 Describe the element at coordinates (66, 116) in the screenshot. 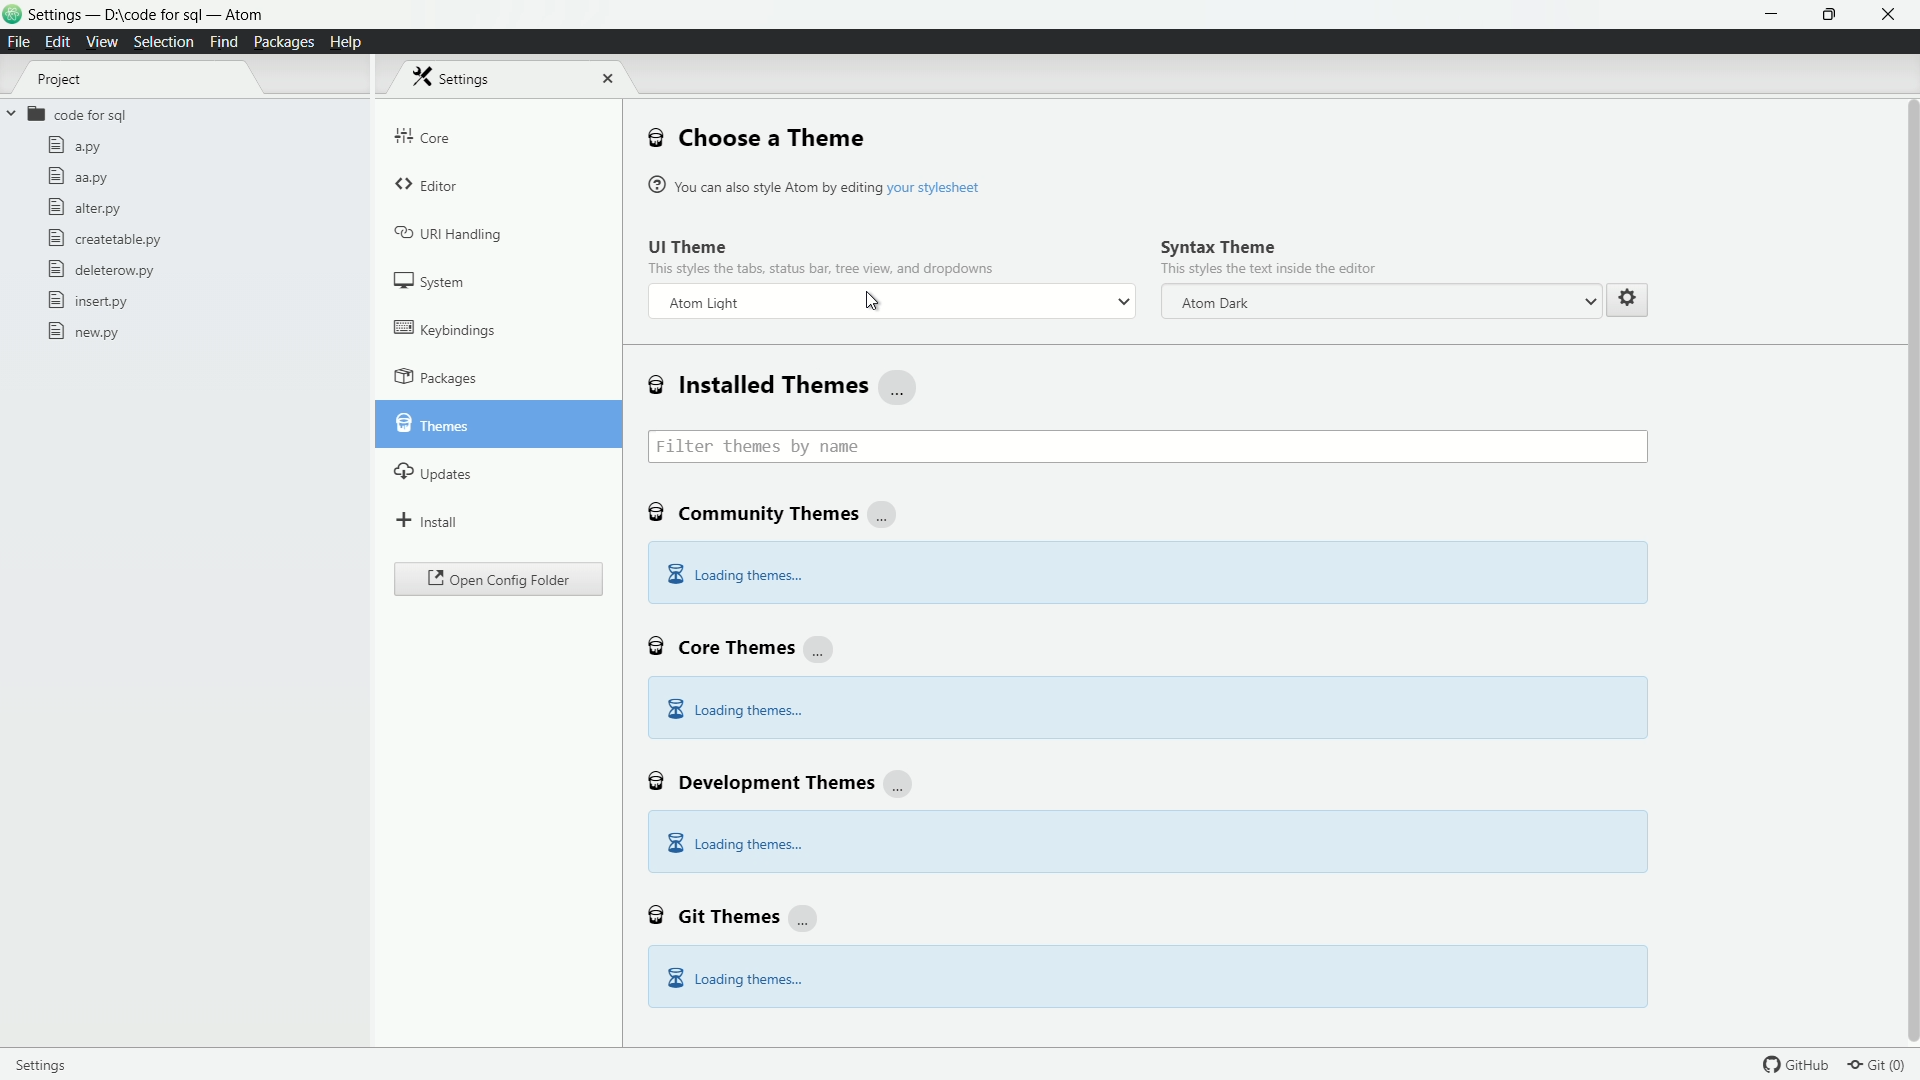

I see `code for sql folder` at that location.